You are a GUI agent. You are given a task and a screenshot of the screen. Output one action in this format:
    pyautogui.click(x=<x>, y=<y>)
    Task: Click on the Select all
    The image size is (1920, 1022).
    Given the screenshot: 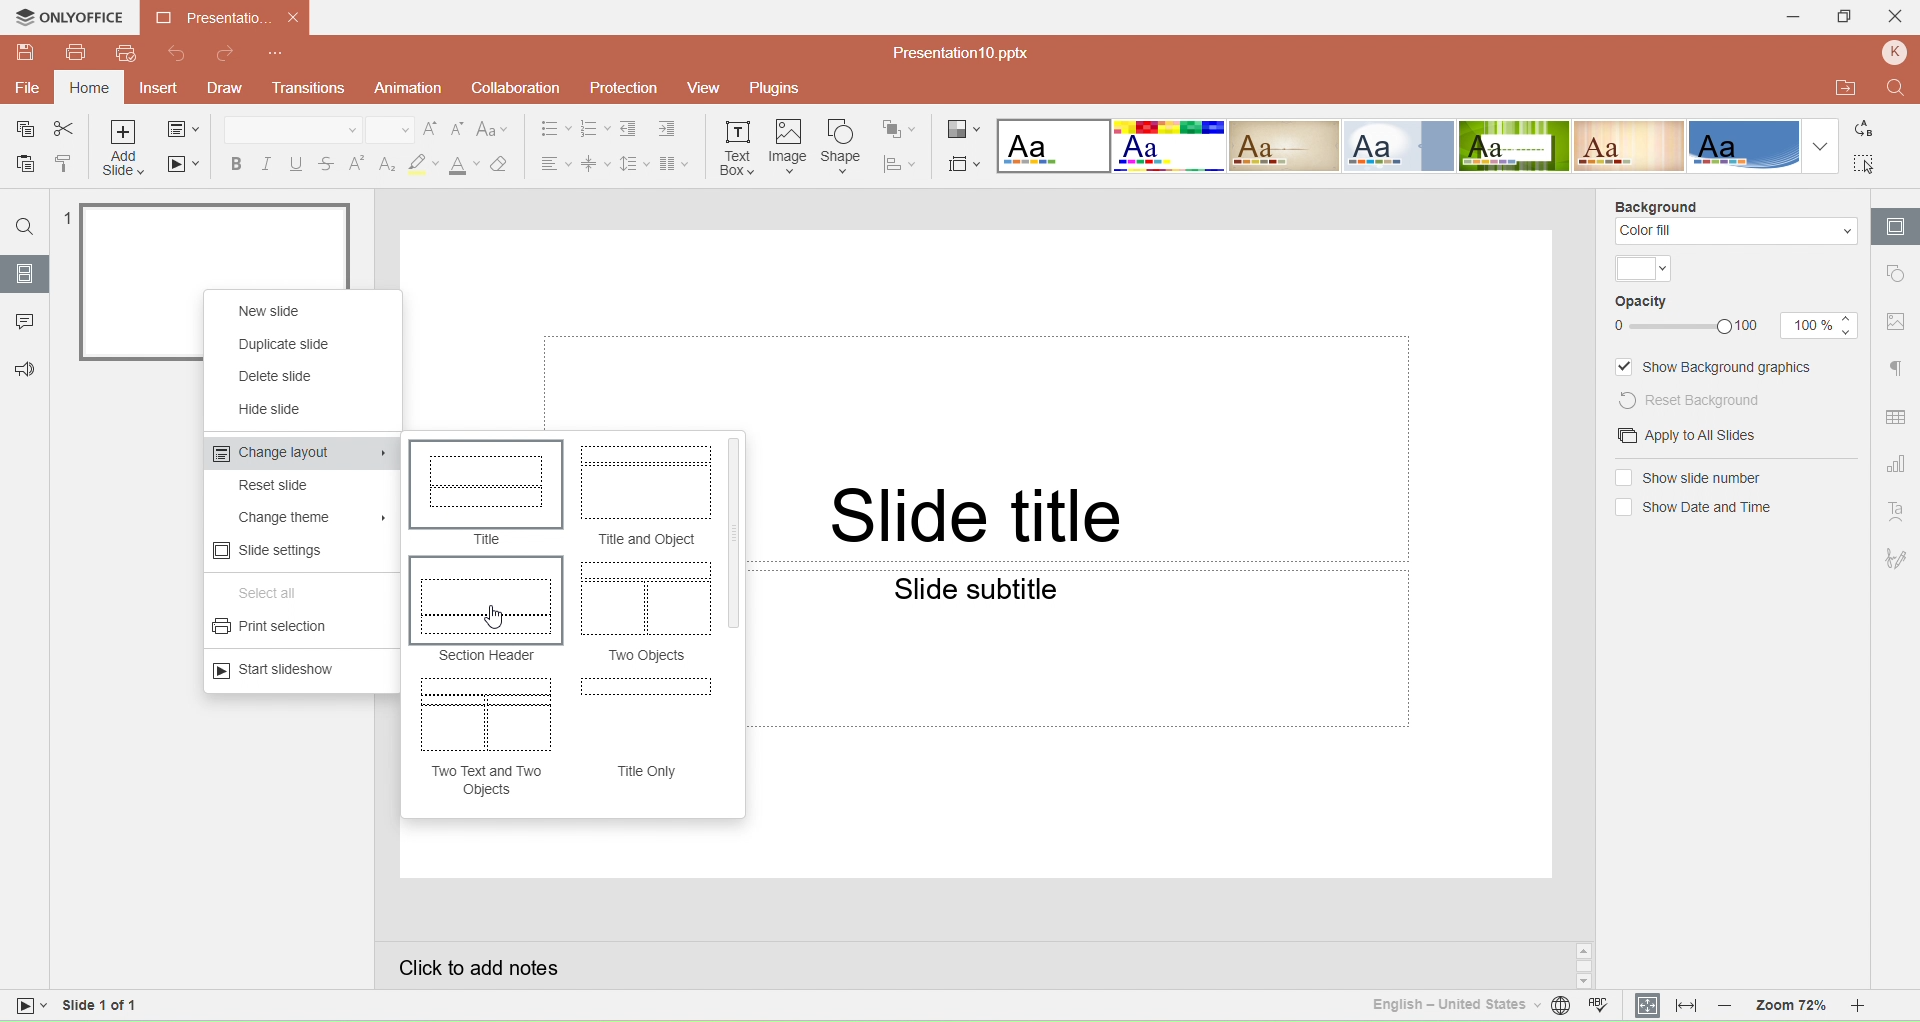 What is the action you would take?
    pyautogui.click(x=274, y=594)
    